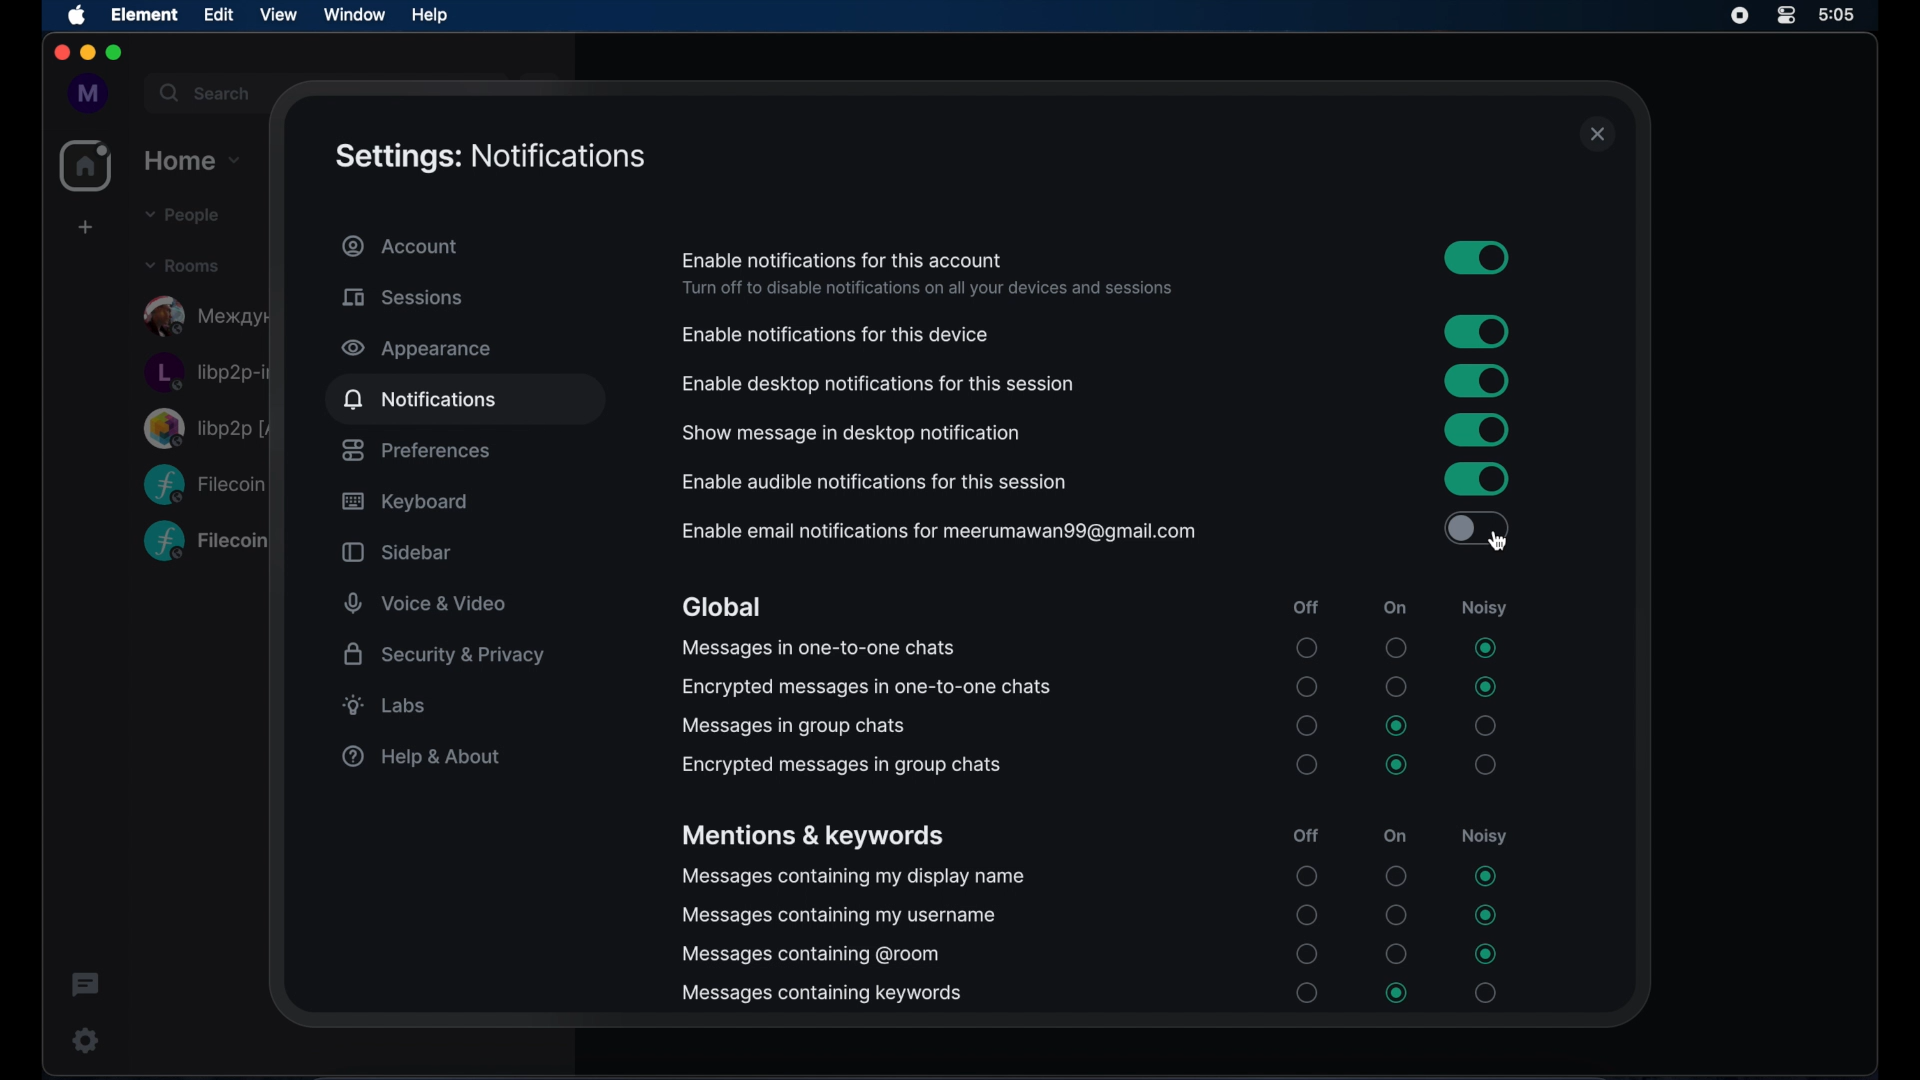 This screenshot has width=1920, height=1080. Describe the element at coordinates (404, 503) in the screenshot. I see `keyboard` at that location.